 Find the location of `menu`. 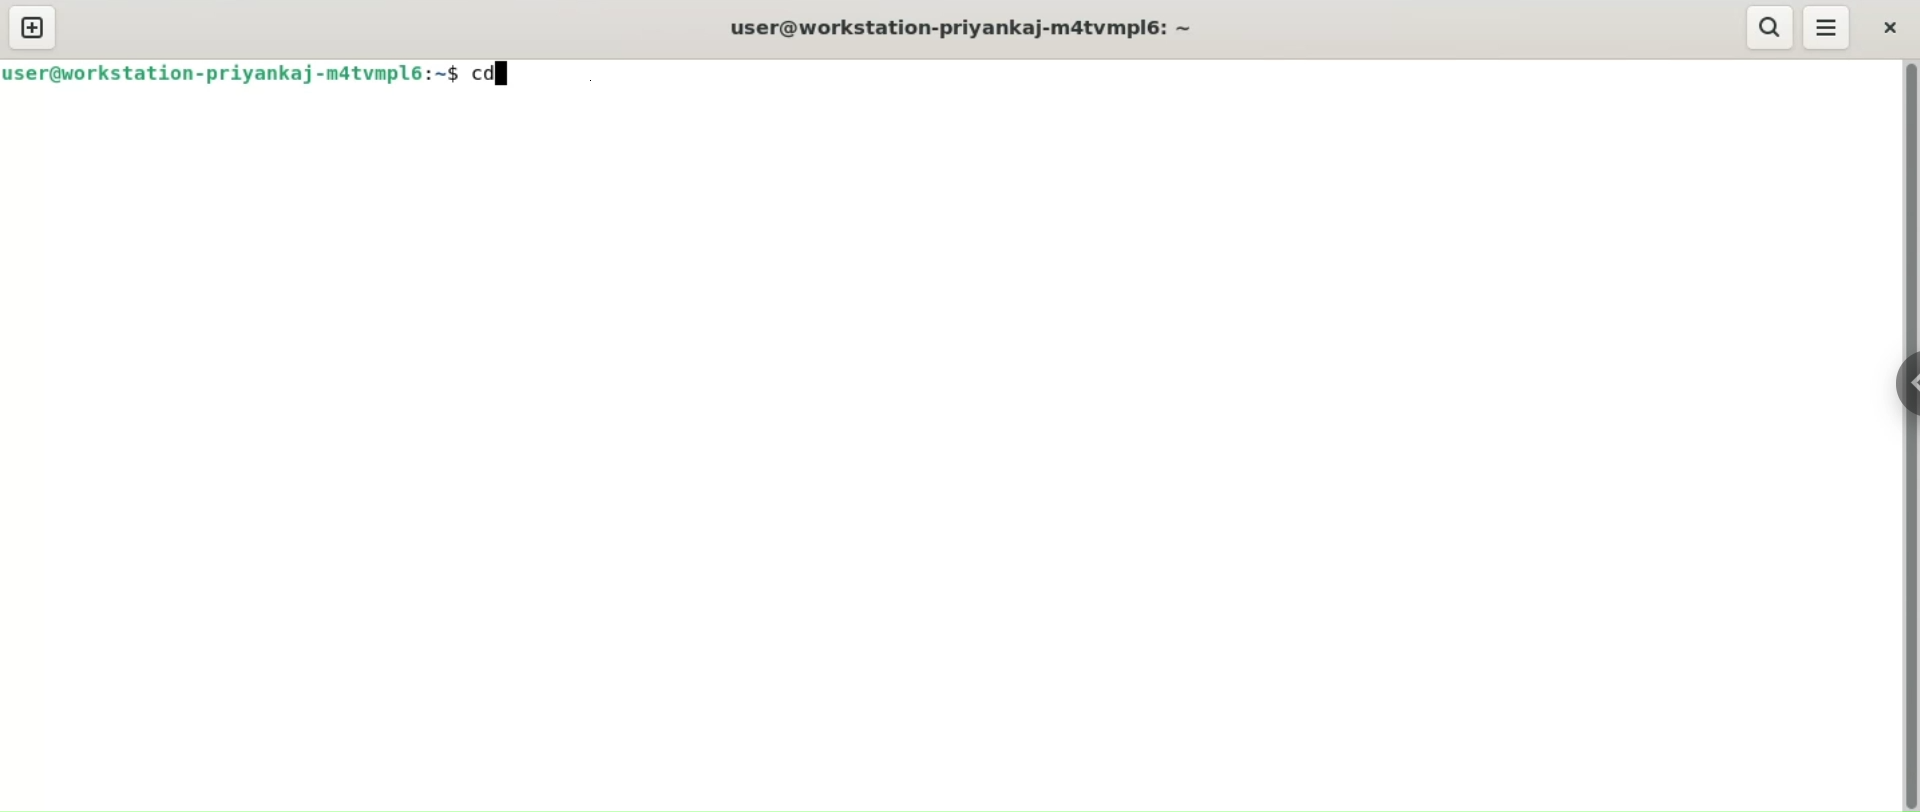

menu is located at coordinates (1827, 27).